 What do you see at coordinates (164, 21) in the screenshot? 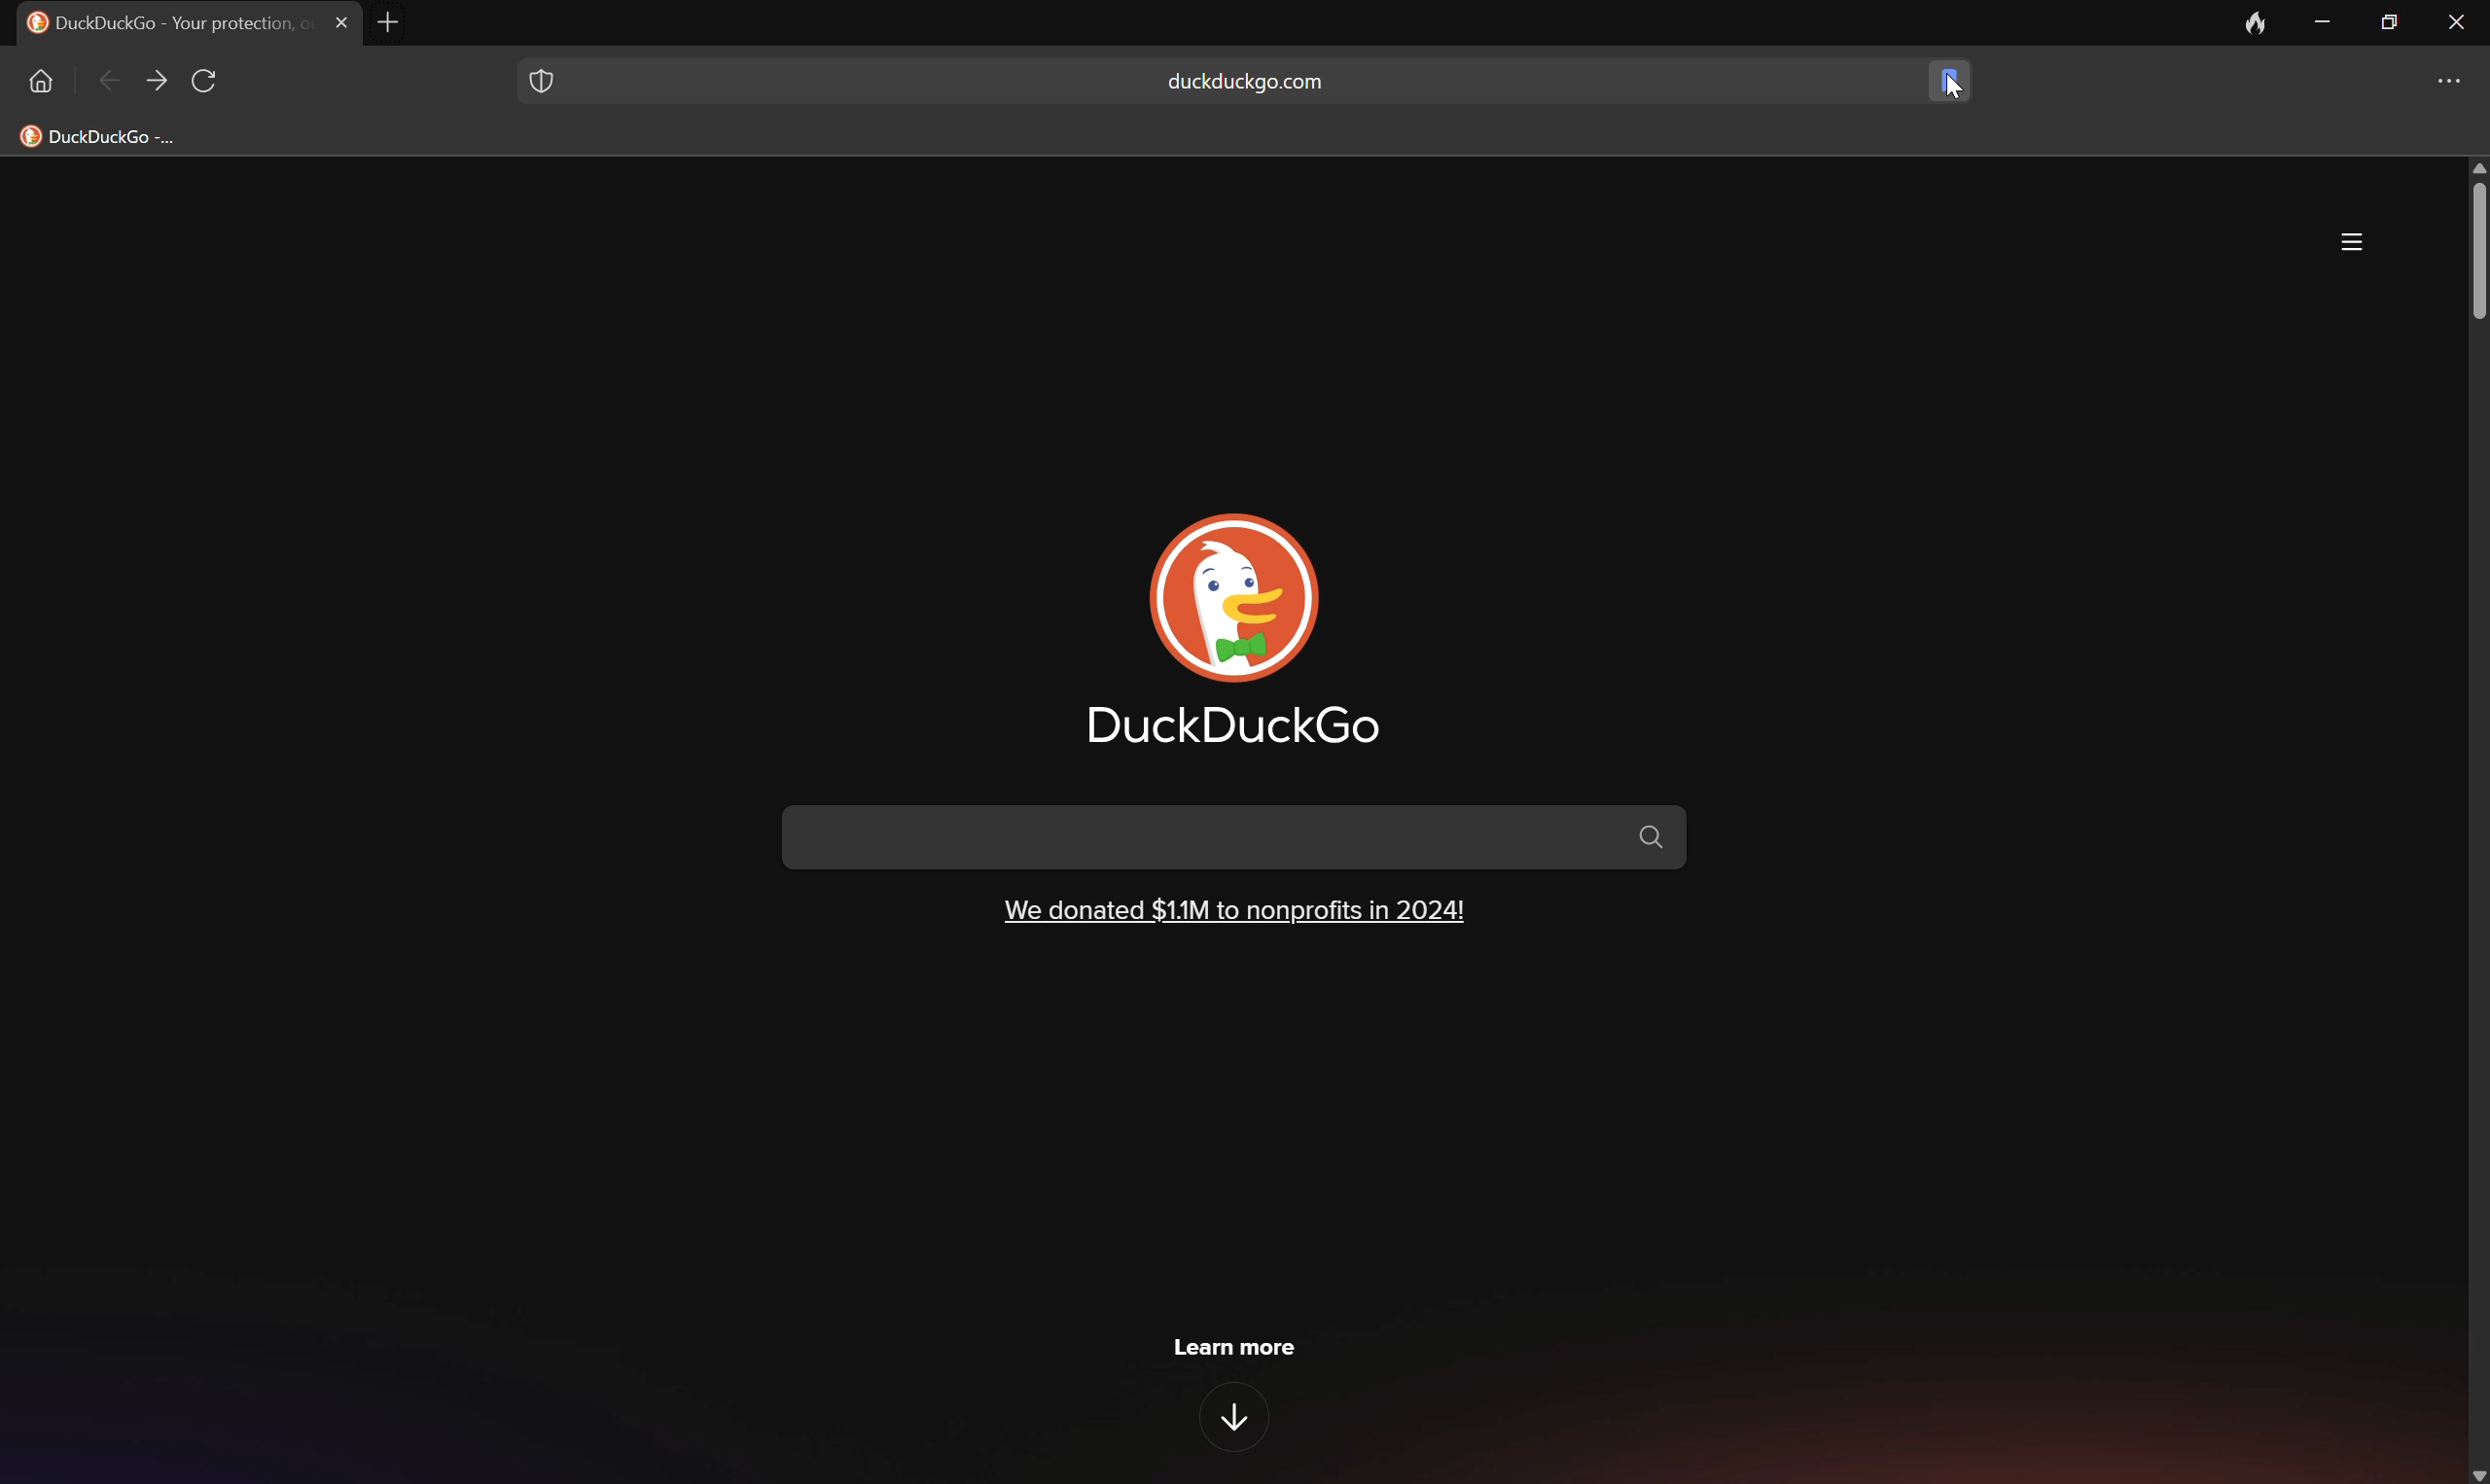
I see `DuckDuckGo - Your Protection` at bounding box center [164, 21].